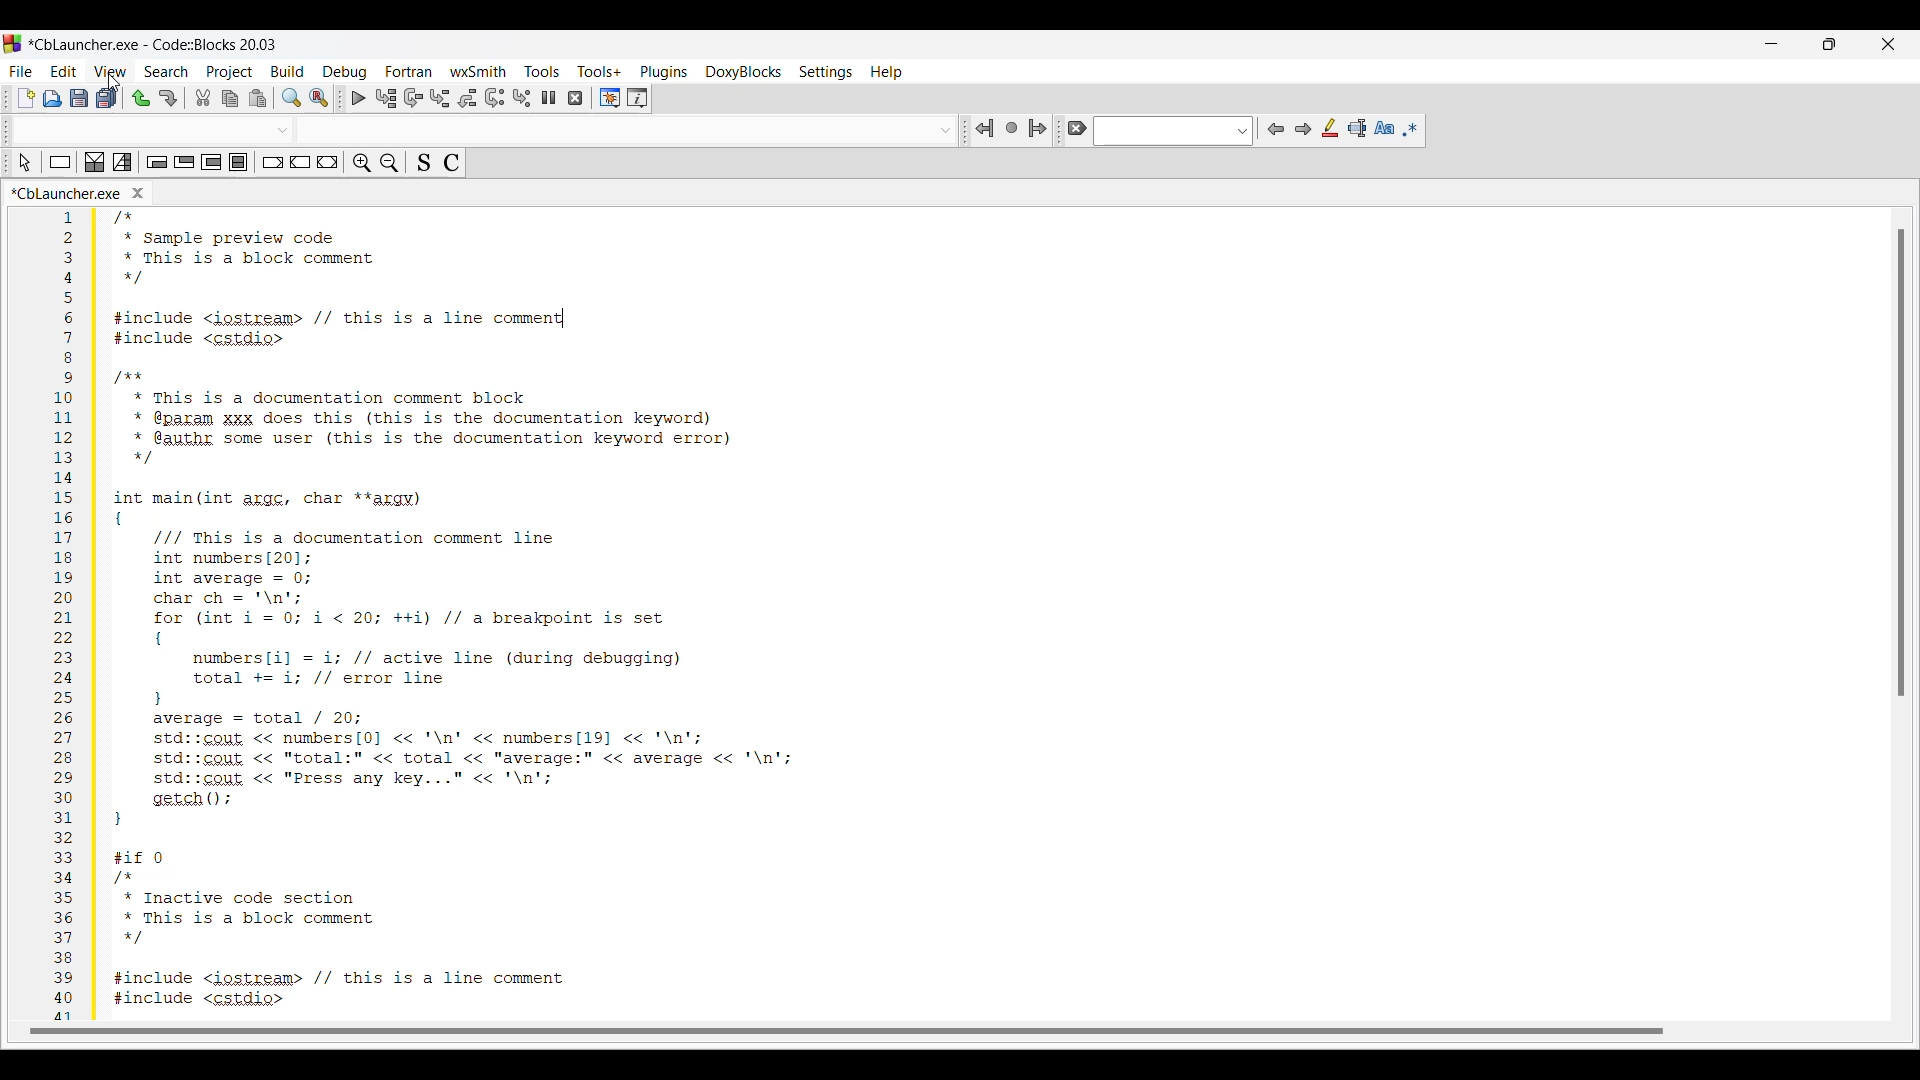 This screenshot has width=1920, height=1080. Describe the element at coordinates (1410, 130) in the screenshot. I see `Use regex` at that location.